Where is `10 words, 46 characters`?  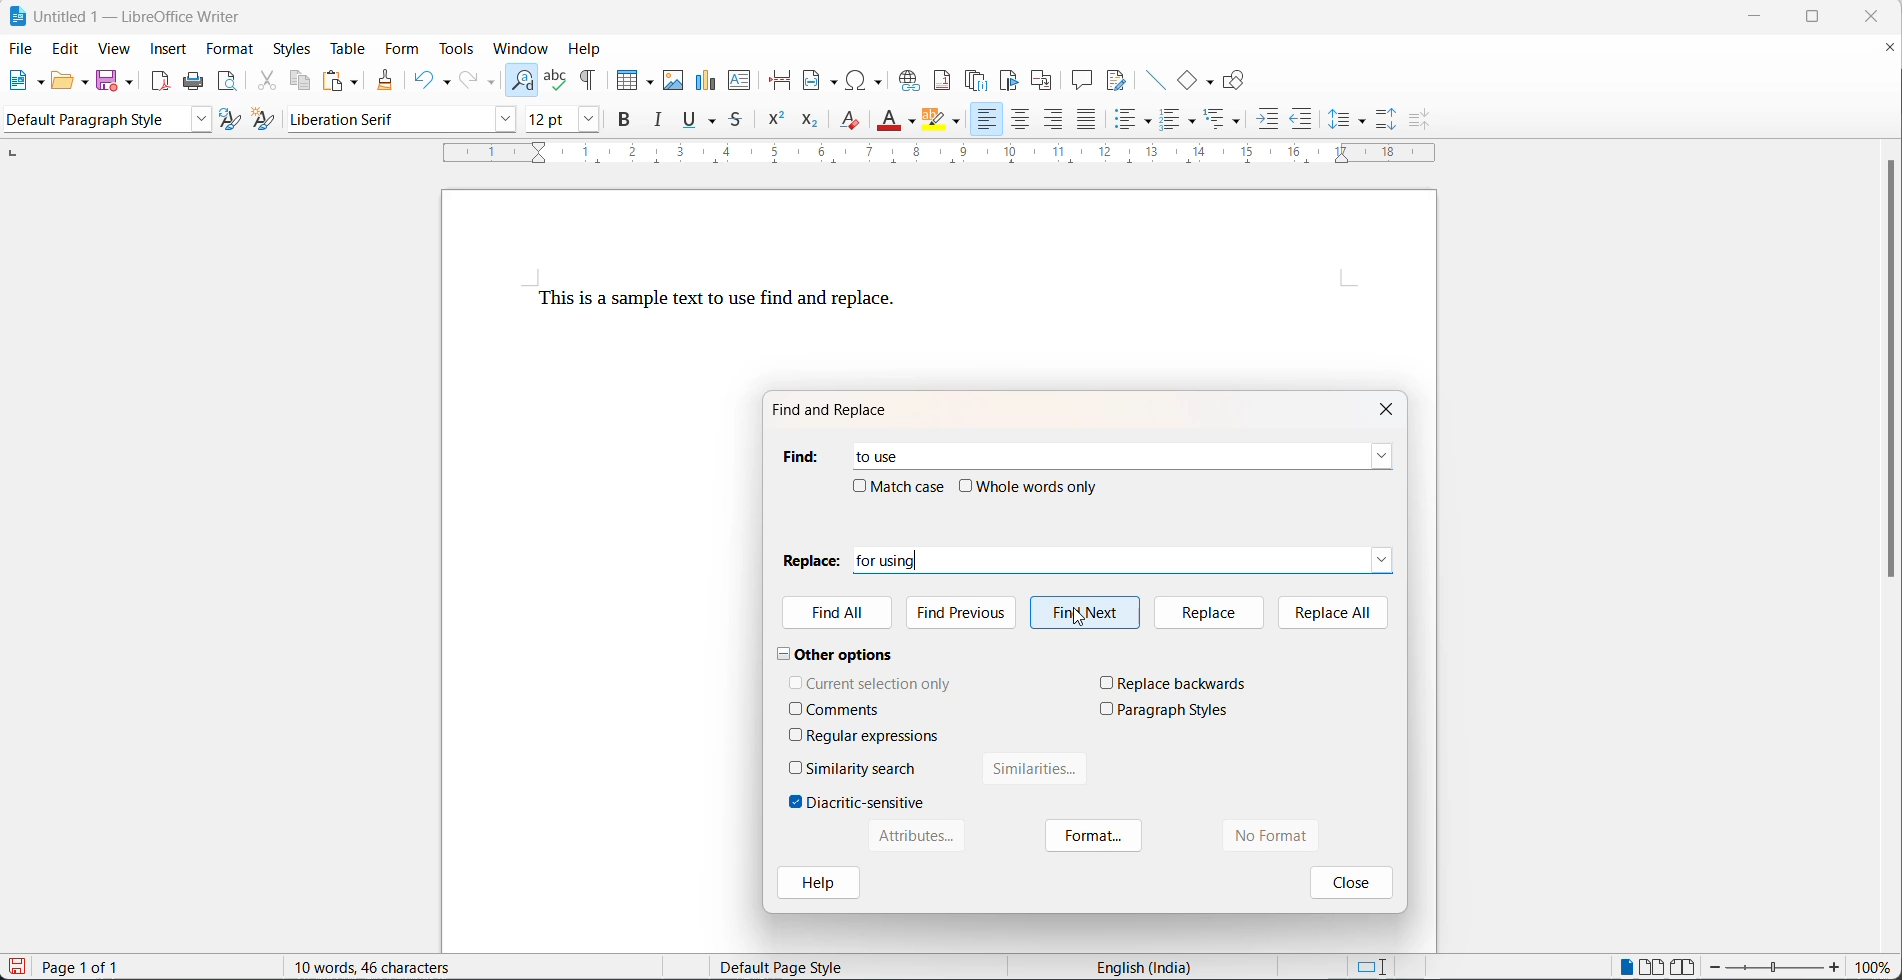
10 words, 46 characters is located at coordinates (397, 966).